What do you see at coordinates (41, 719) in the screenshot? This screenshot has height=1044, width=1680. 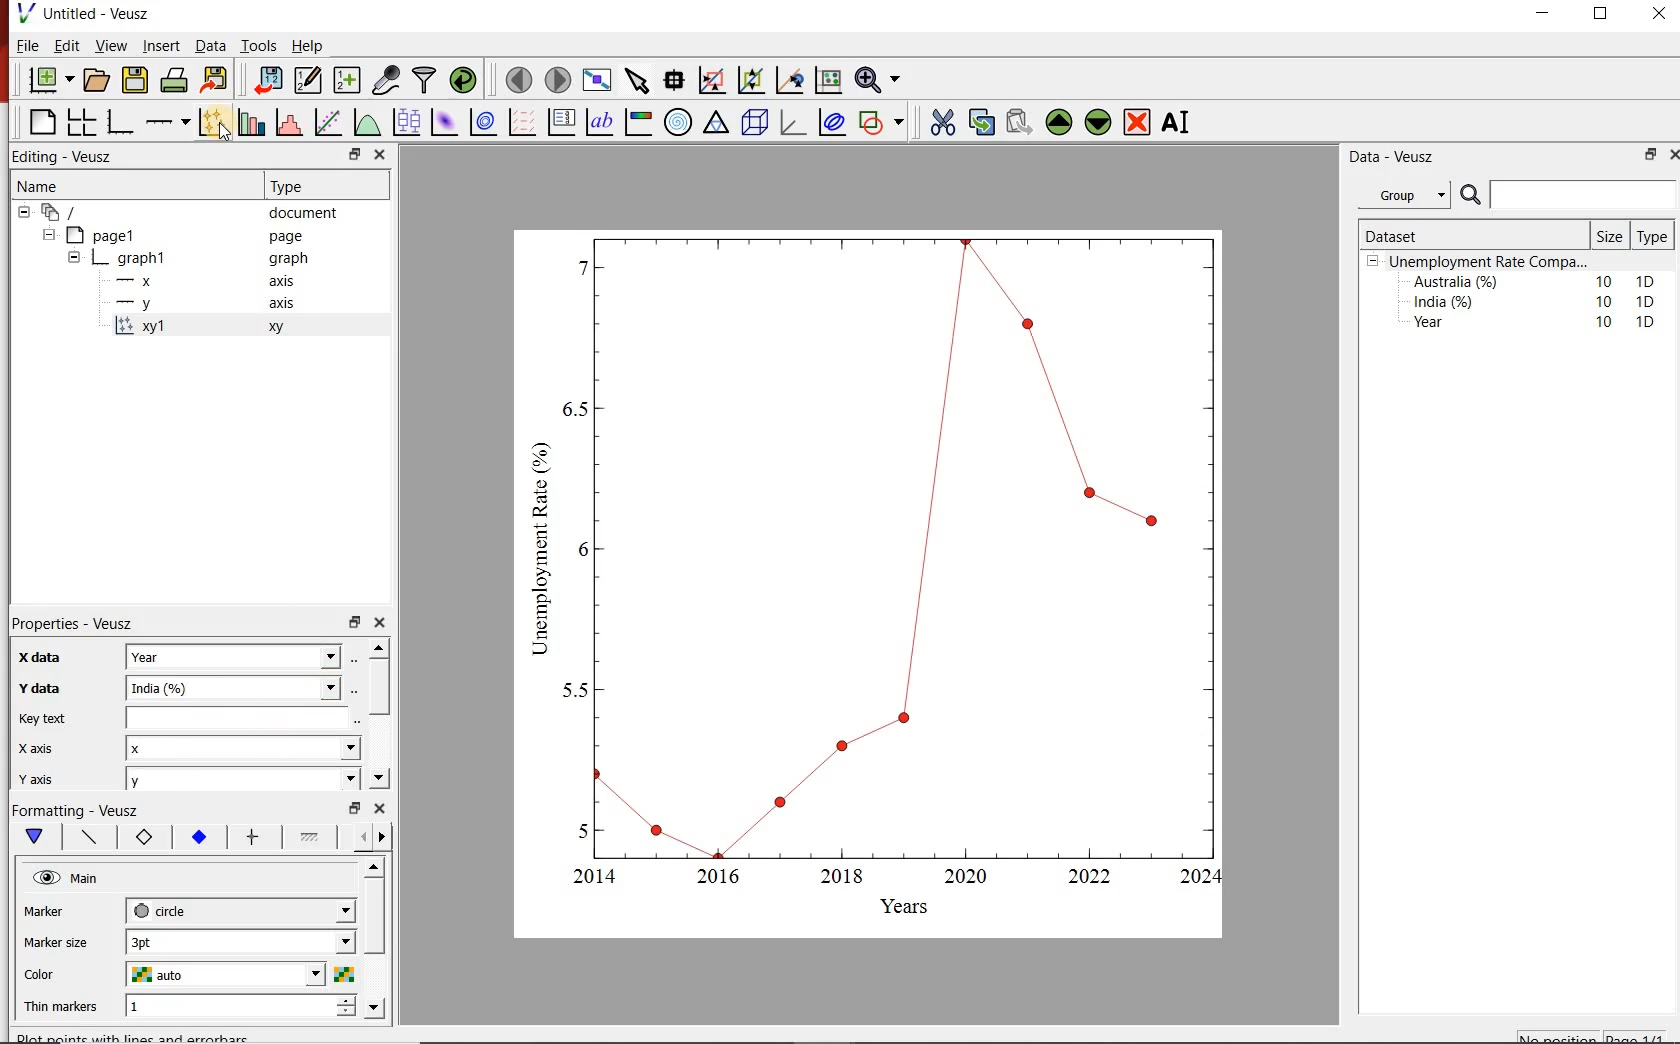 I see `key text` at bounding box center [41, 719].